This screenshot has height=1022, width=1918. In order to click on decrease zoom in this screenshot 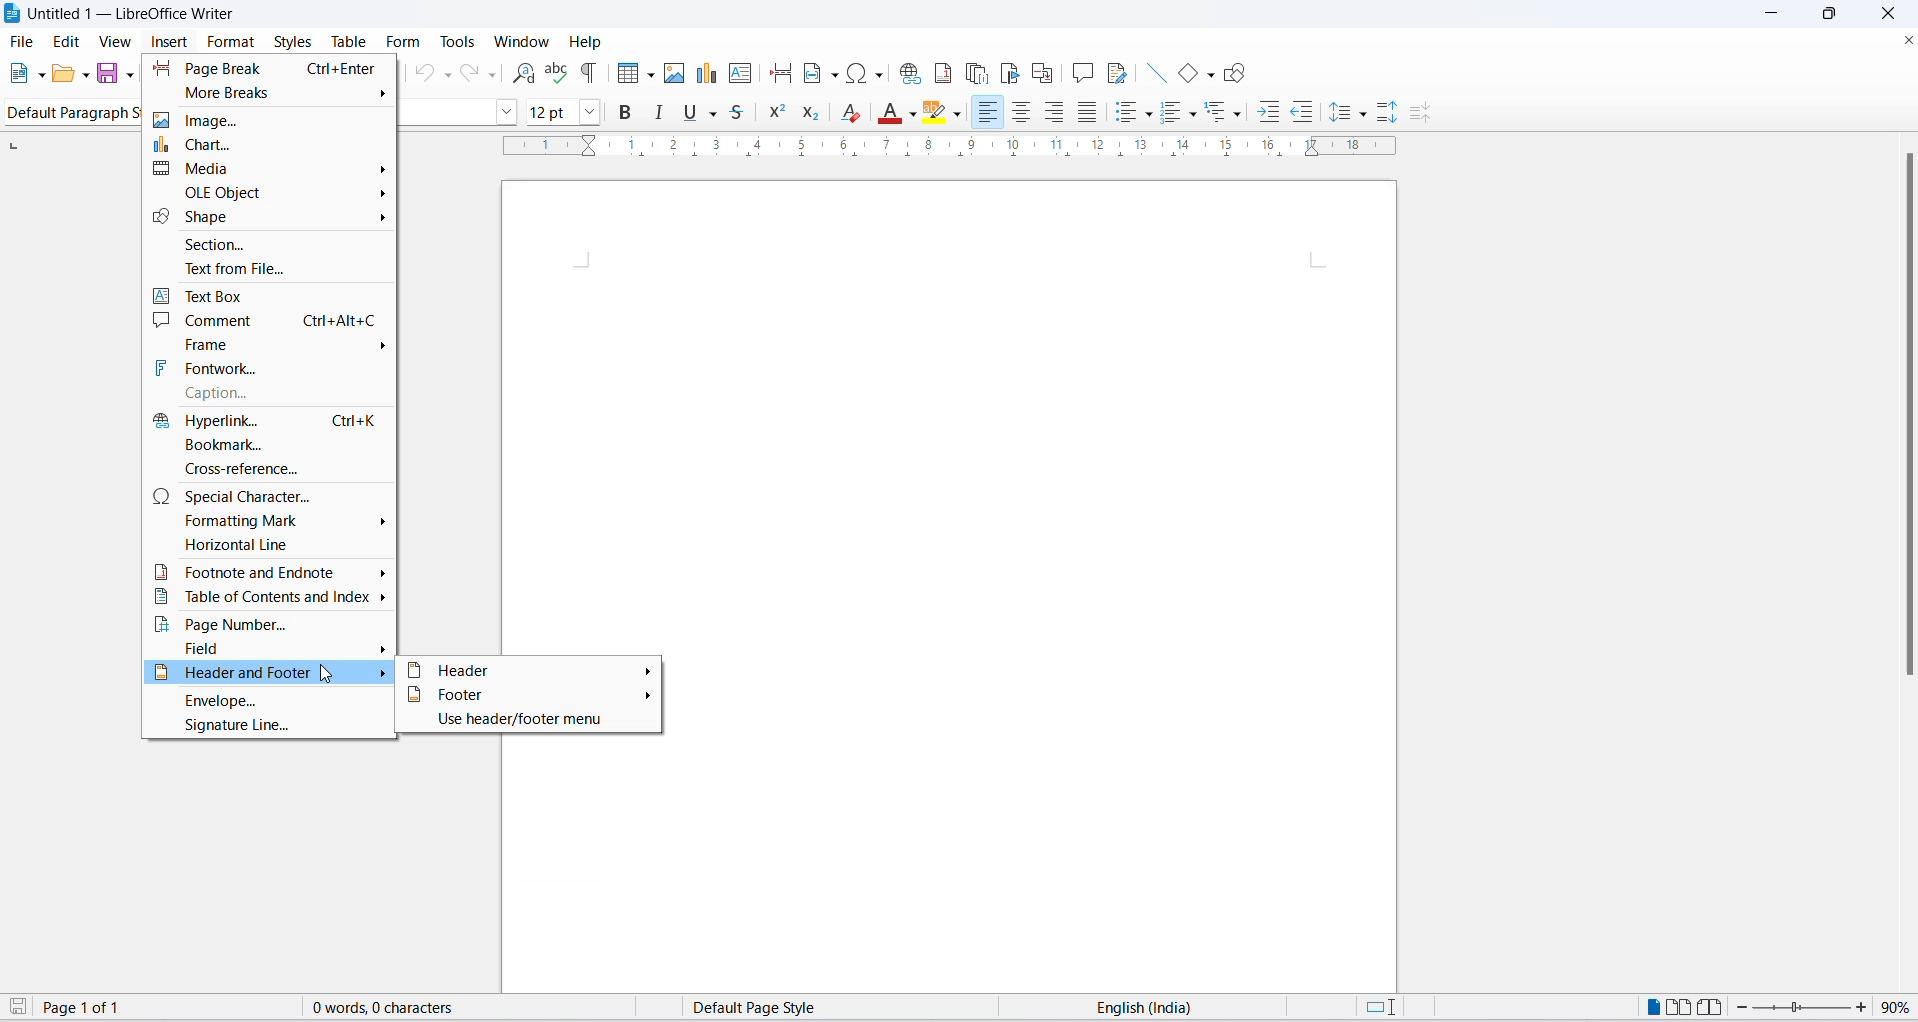, I will do `click(1739, 1008)`.